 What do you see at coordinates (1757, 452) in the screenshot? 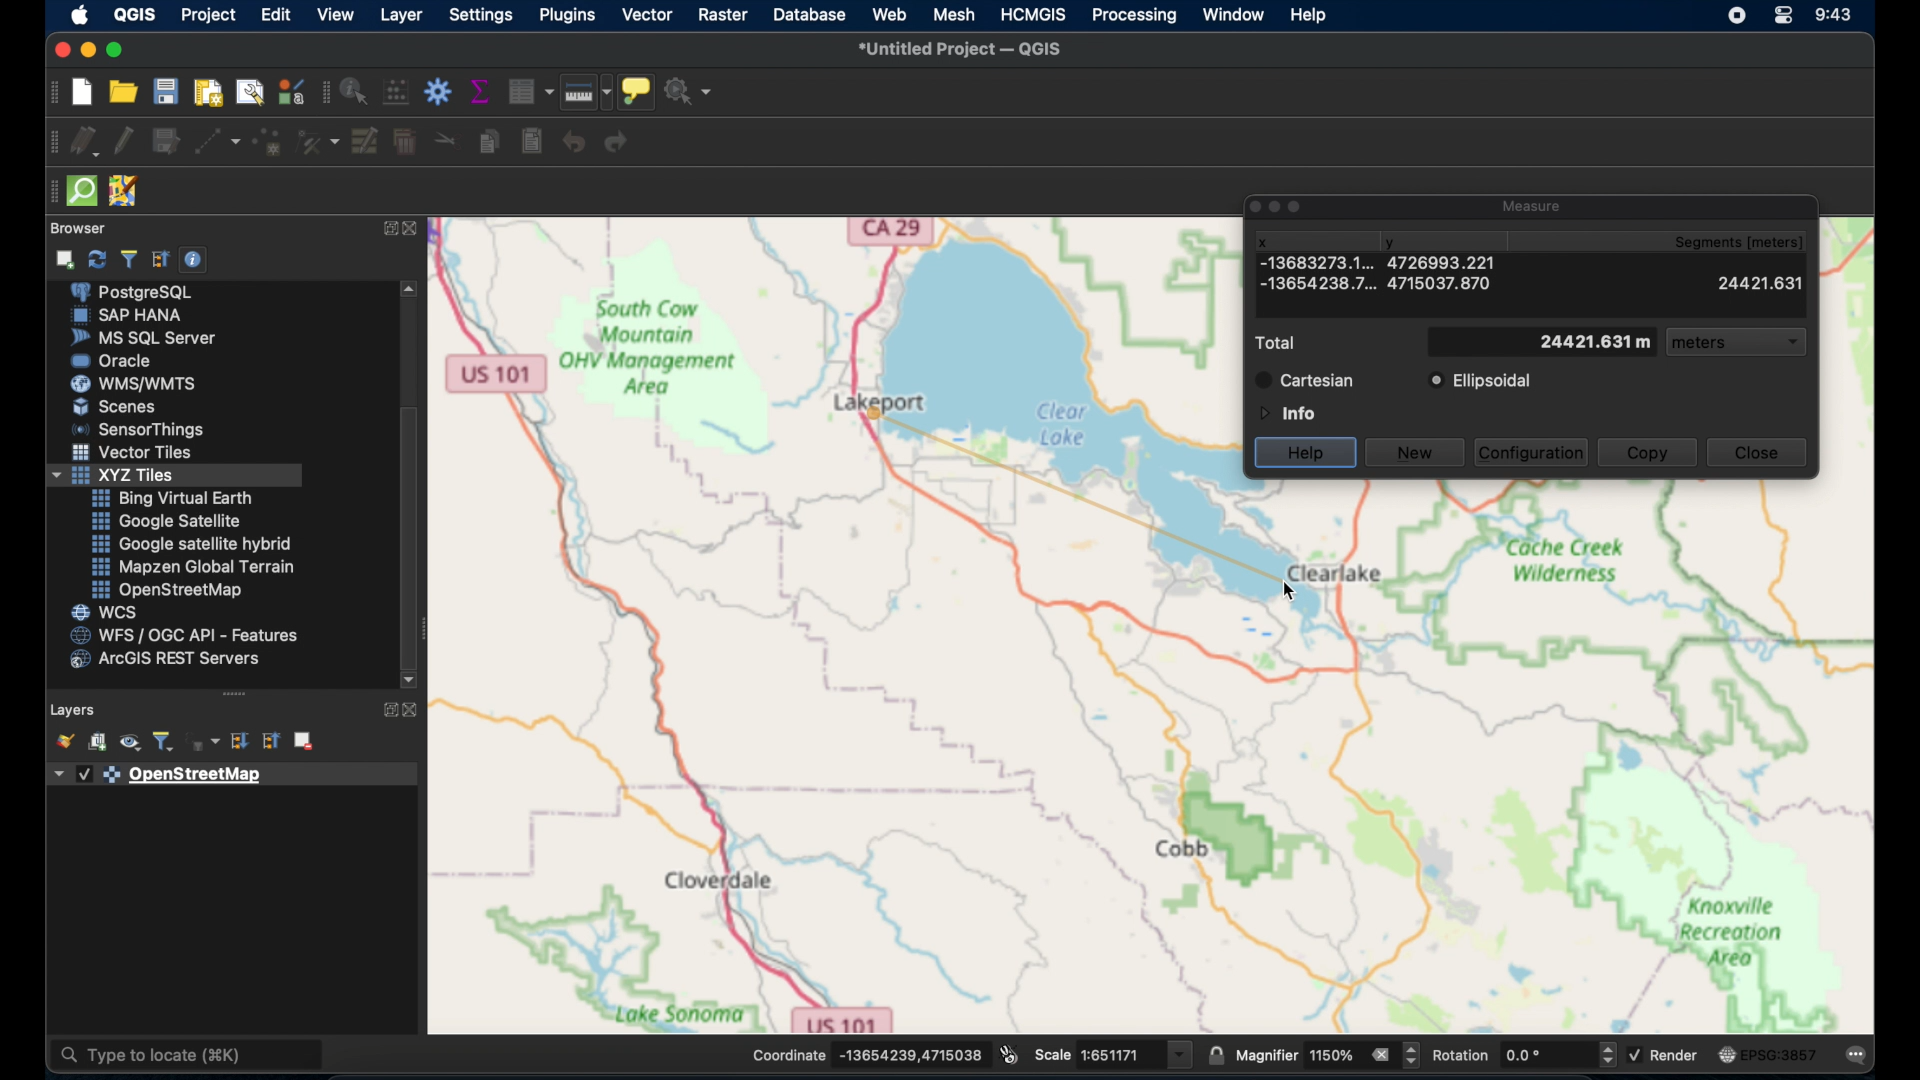
I see `close` at bounding box center [1757, 452].